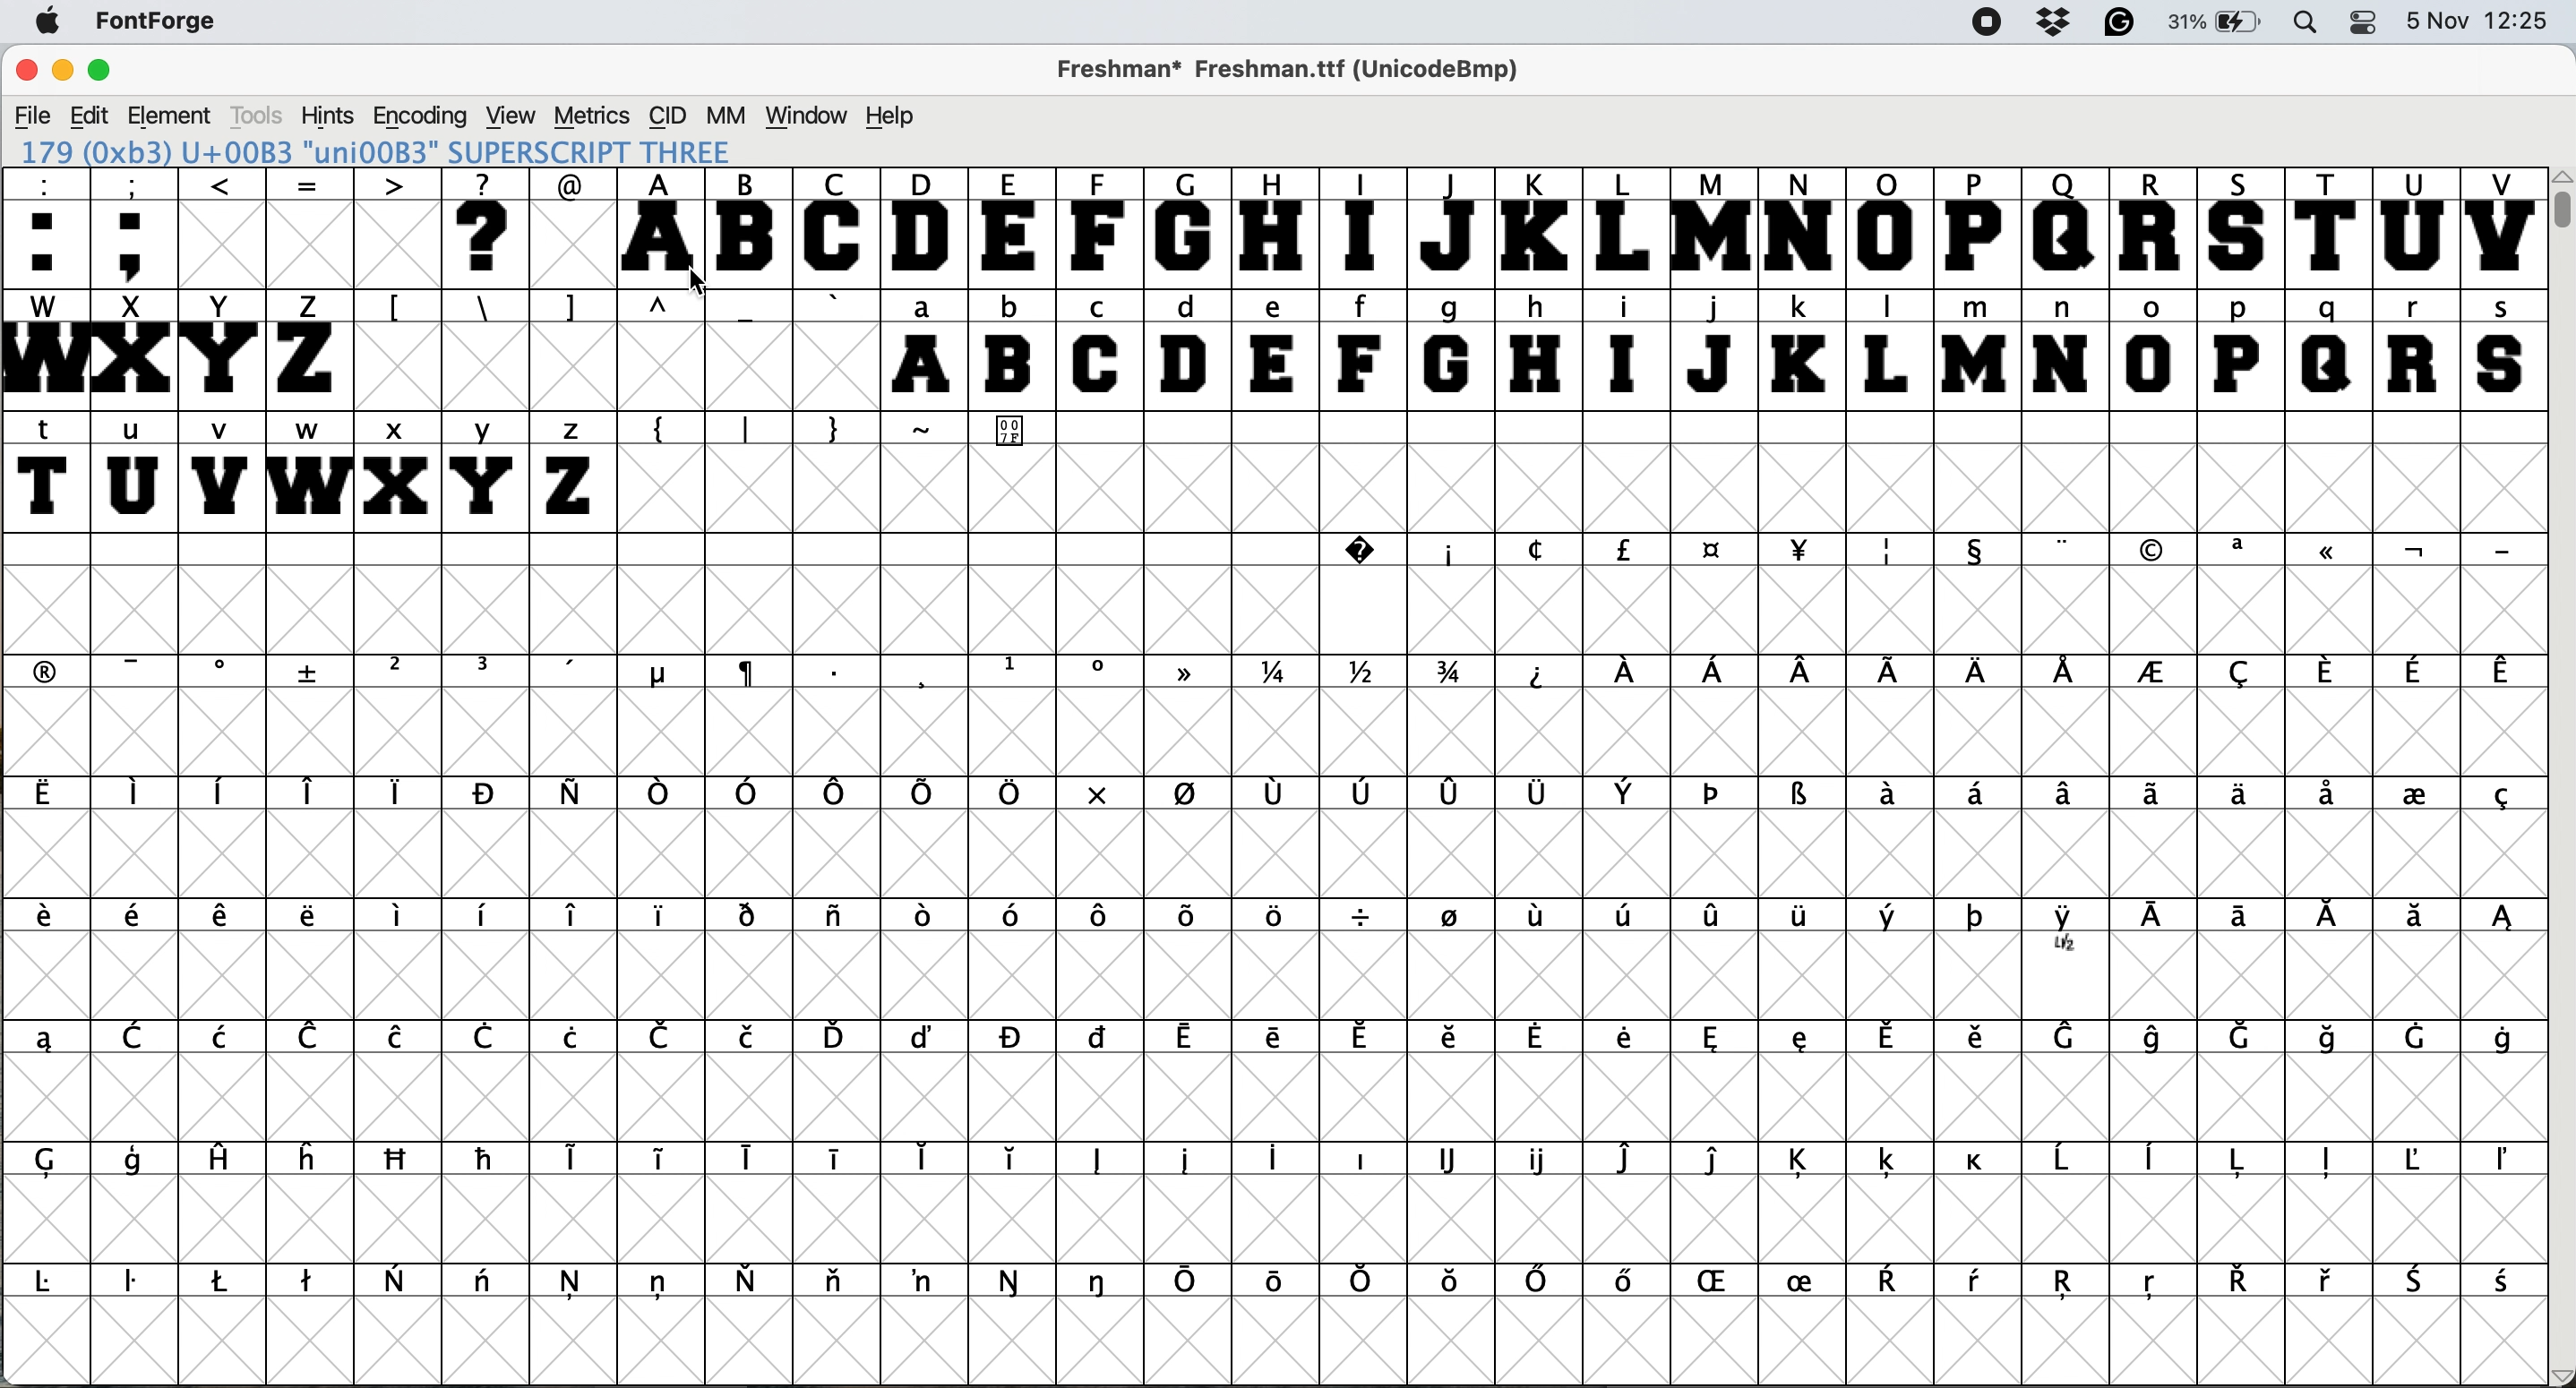 The height and width of the screenshot is (1388, 2576). What do you see at coordinates (1628, 1158) in the screenshot?
I see `symbol` at bounding box center [1628, 1158].